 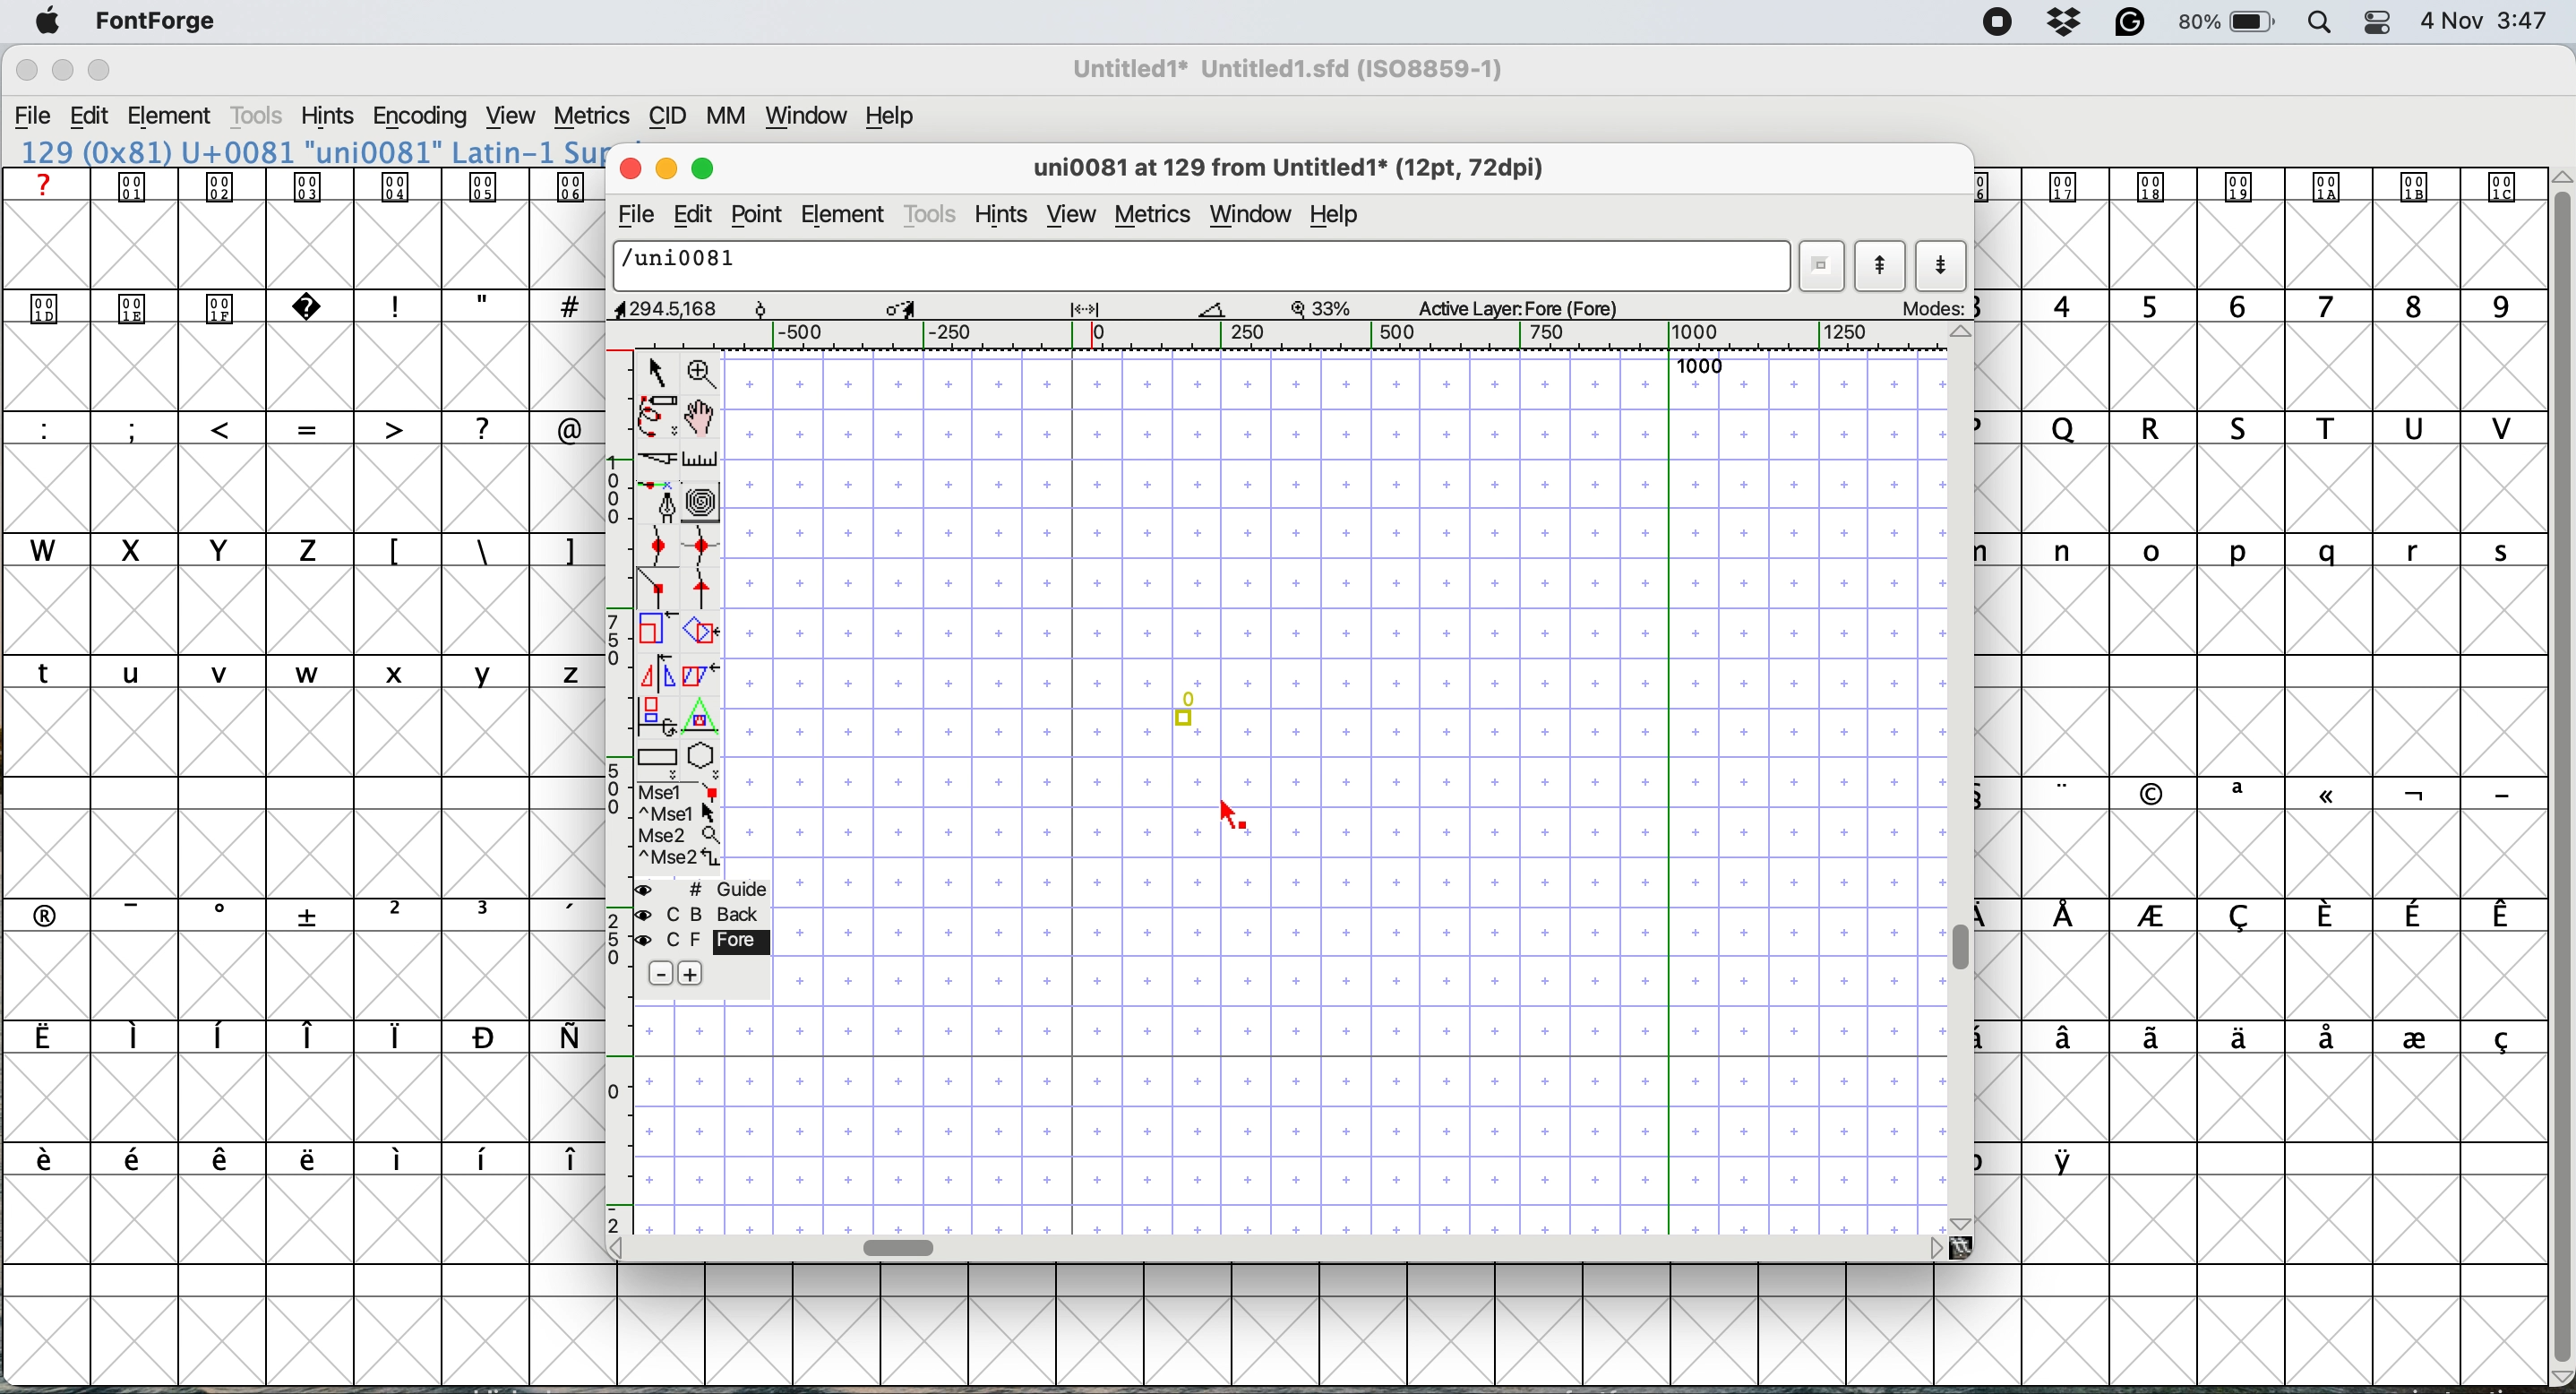 What do you see at coordinates (708, 914) in the screenshot?
I see `C B back` at bounding box center [708, 914].